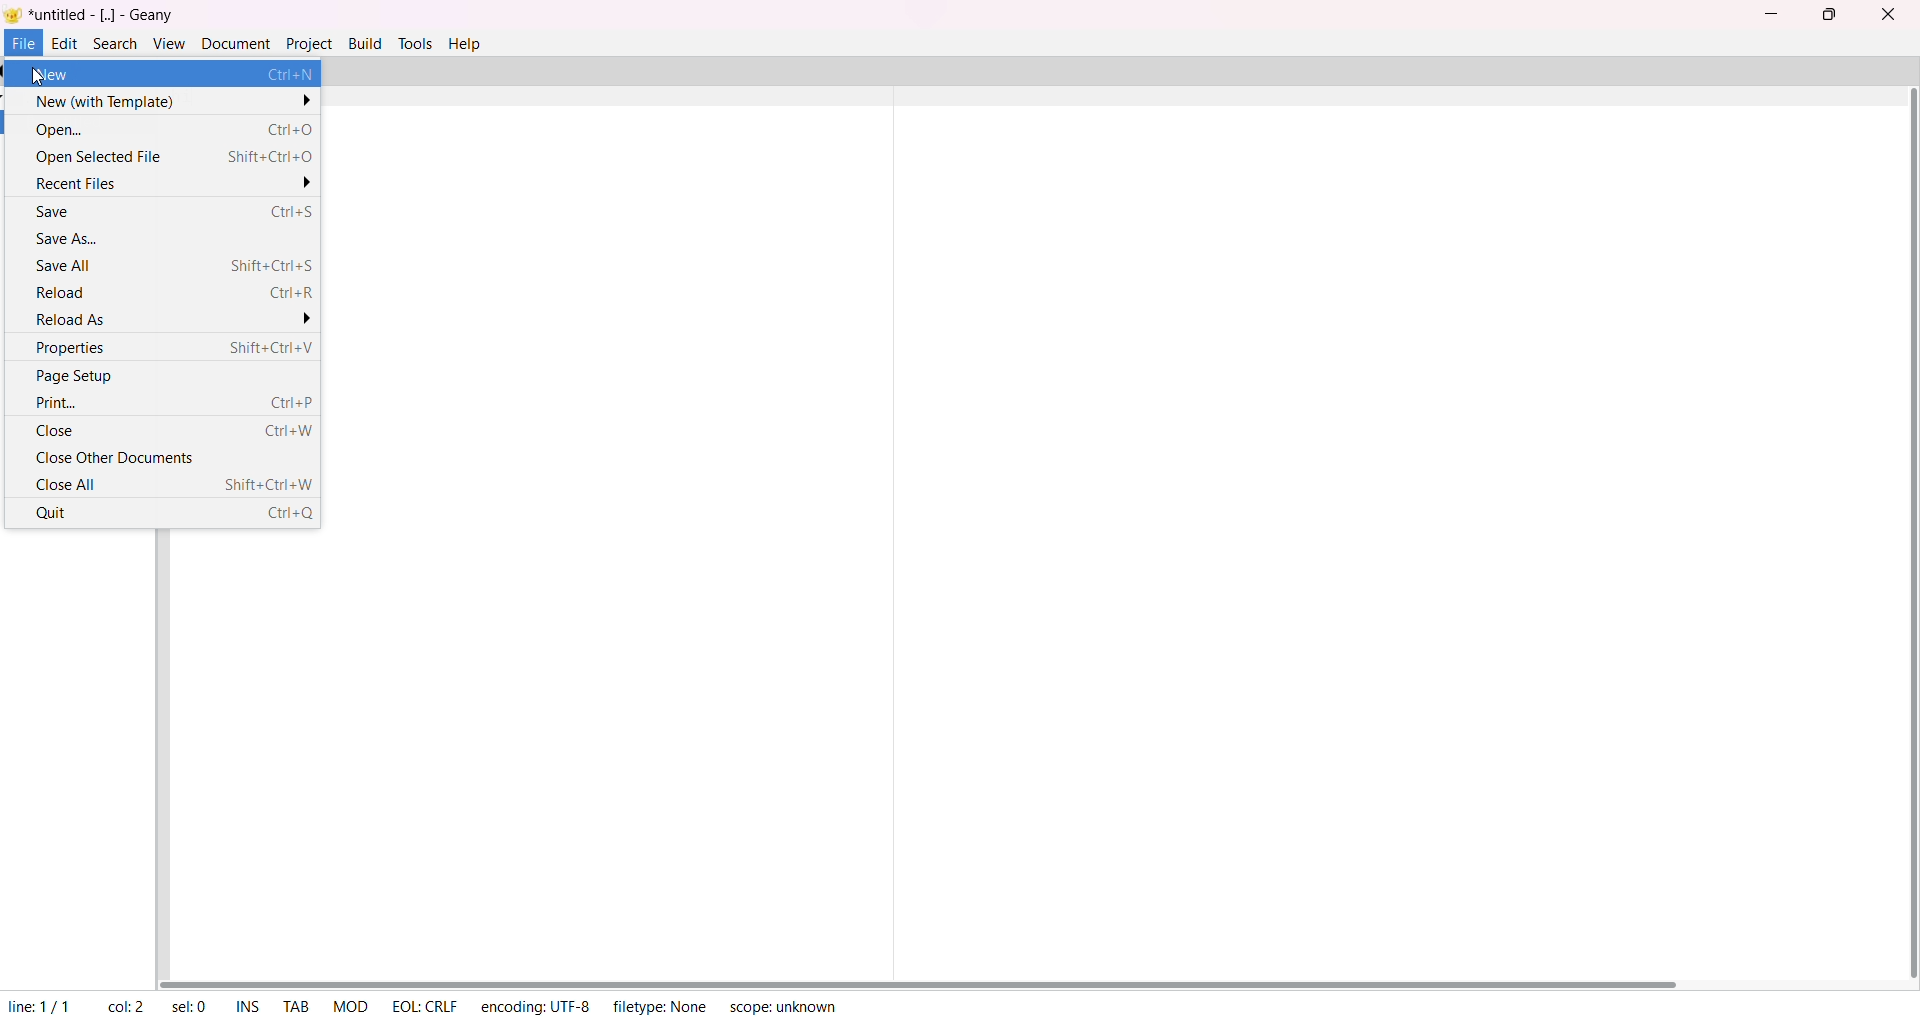 This screenshot has height=1018, width=1920. I want to click on close other documents, so click(115, 456).